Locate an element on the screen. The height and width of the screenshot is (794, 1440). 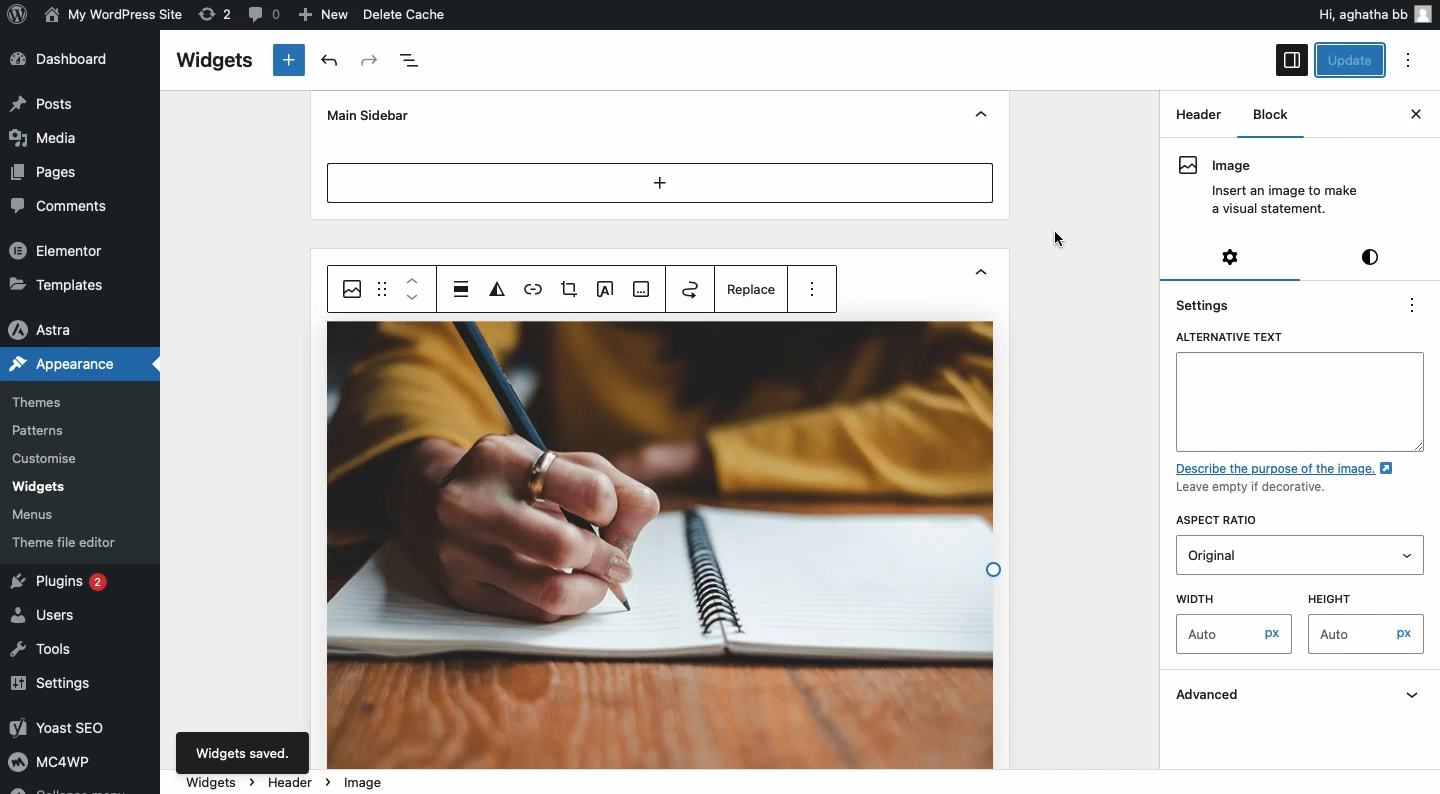
Close is located at coordinates (1415, 114).